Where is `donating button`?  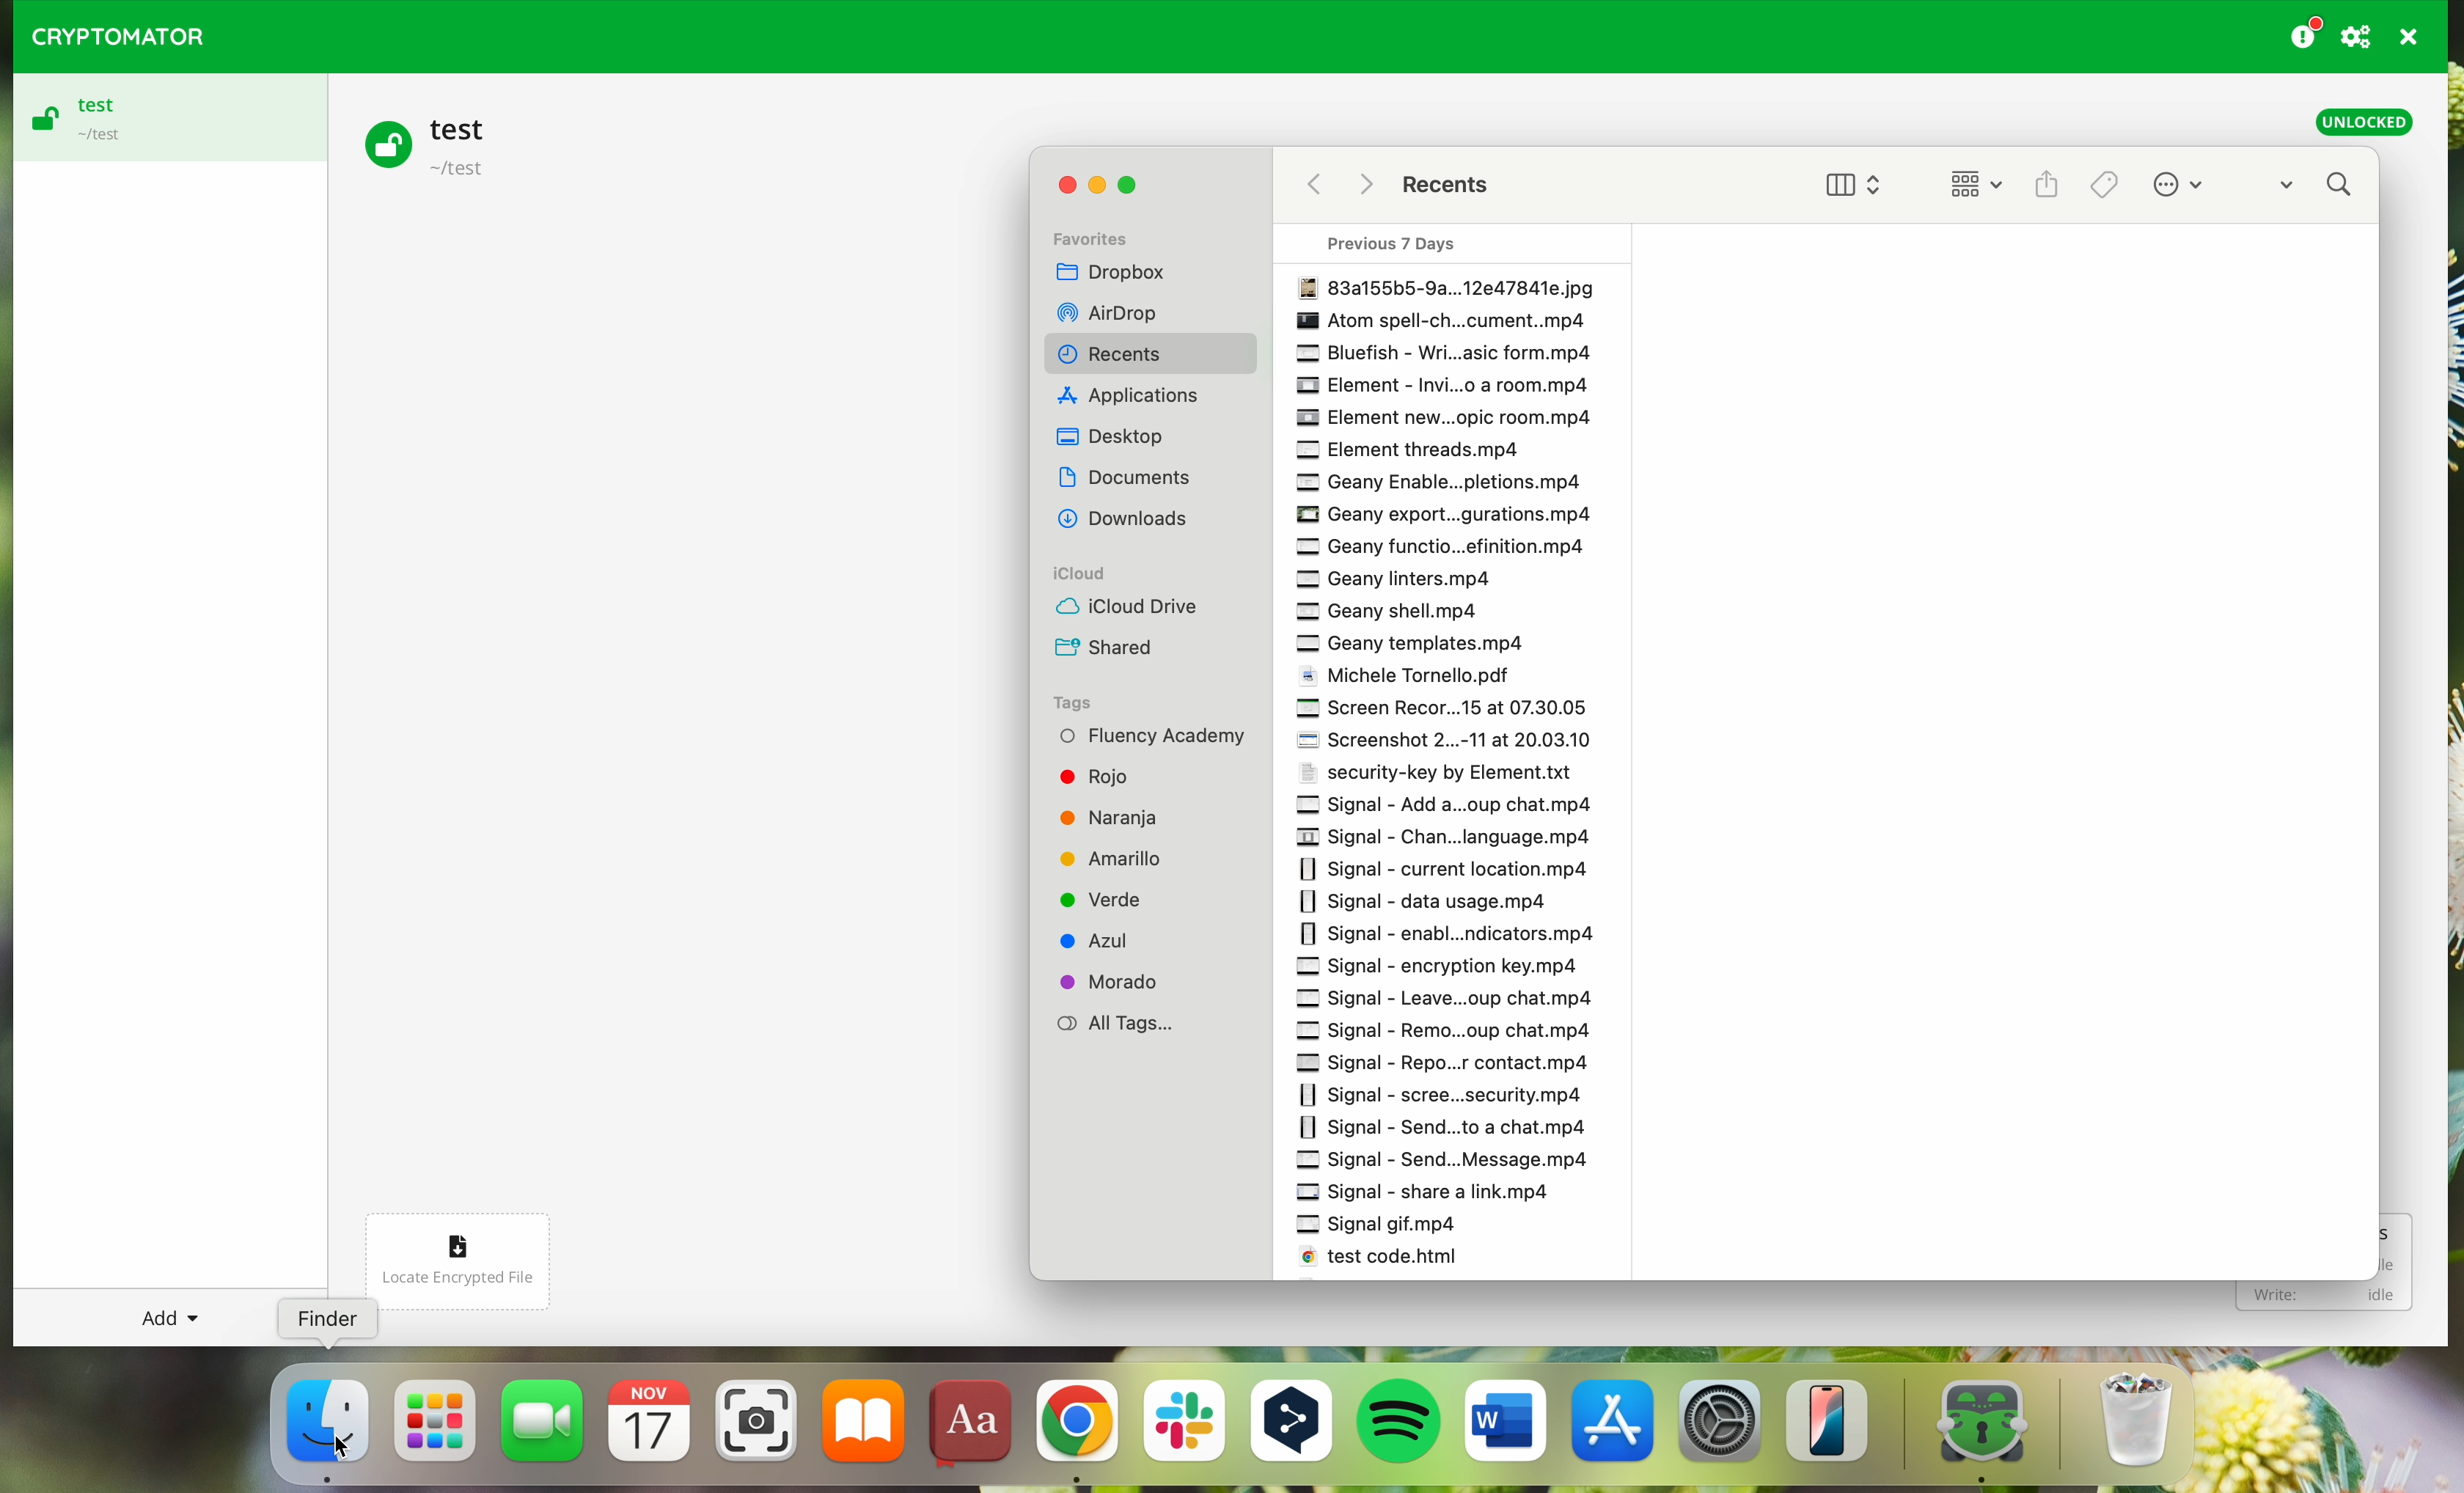 donating button is located at coordinates (2305, 33).